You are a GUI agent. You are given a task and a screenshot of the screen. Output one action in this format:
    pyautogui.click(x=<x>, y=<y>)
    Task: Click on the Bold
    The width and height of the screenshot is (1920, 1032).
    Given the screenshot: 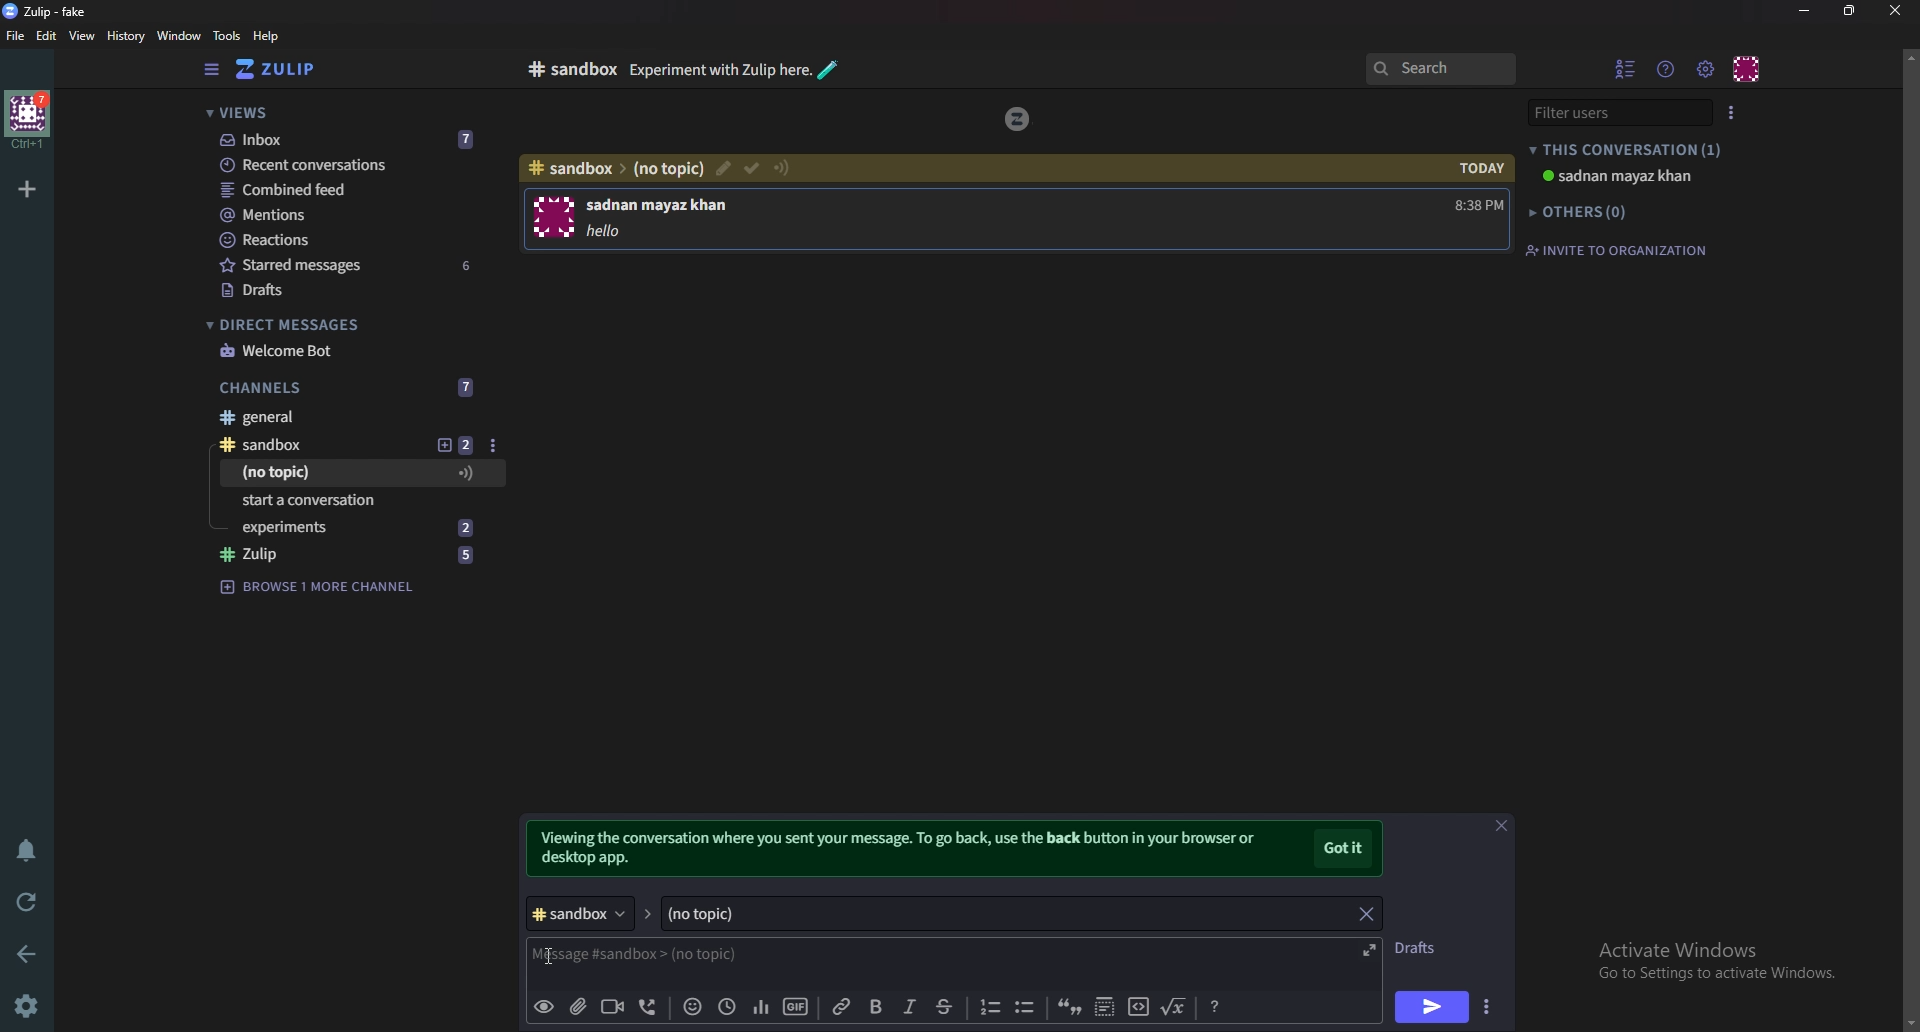 What is the action you would take?
    pyautogui.click(x=875, y=1007)
    